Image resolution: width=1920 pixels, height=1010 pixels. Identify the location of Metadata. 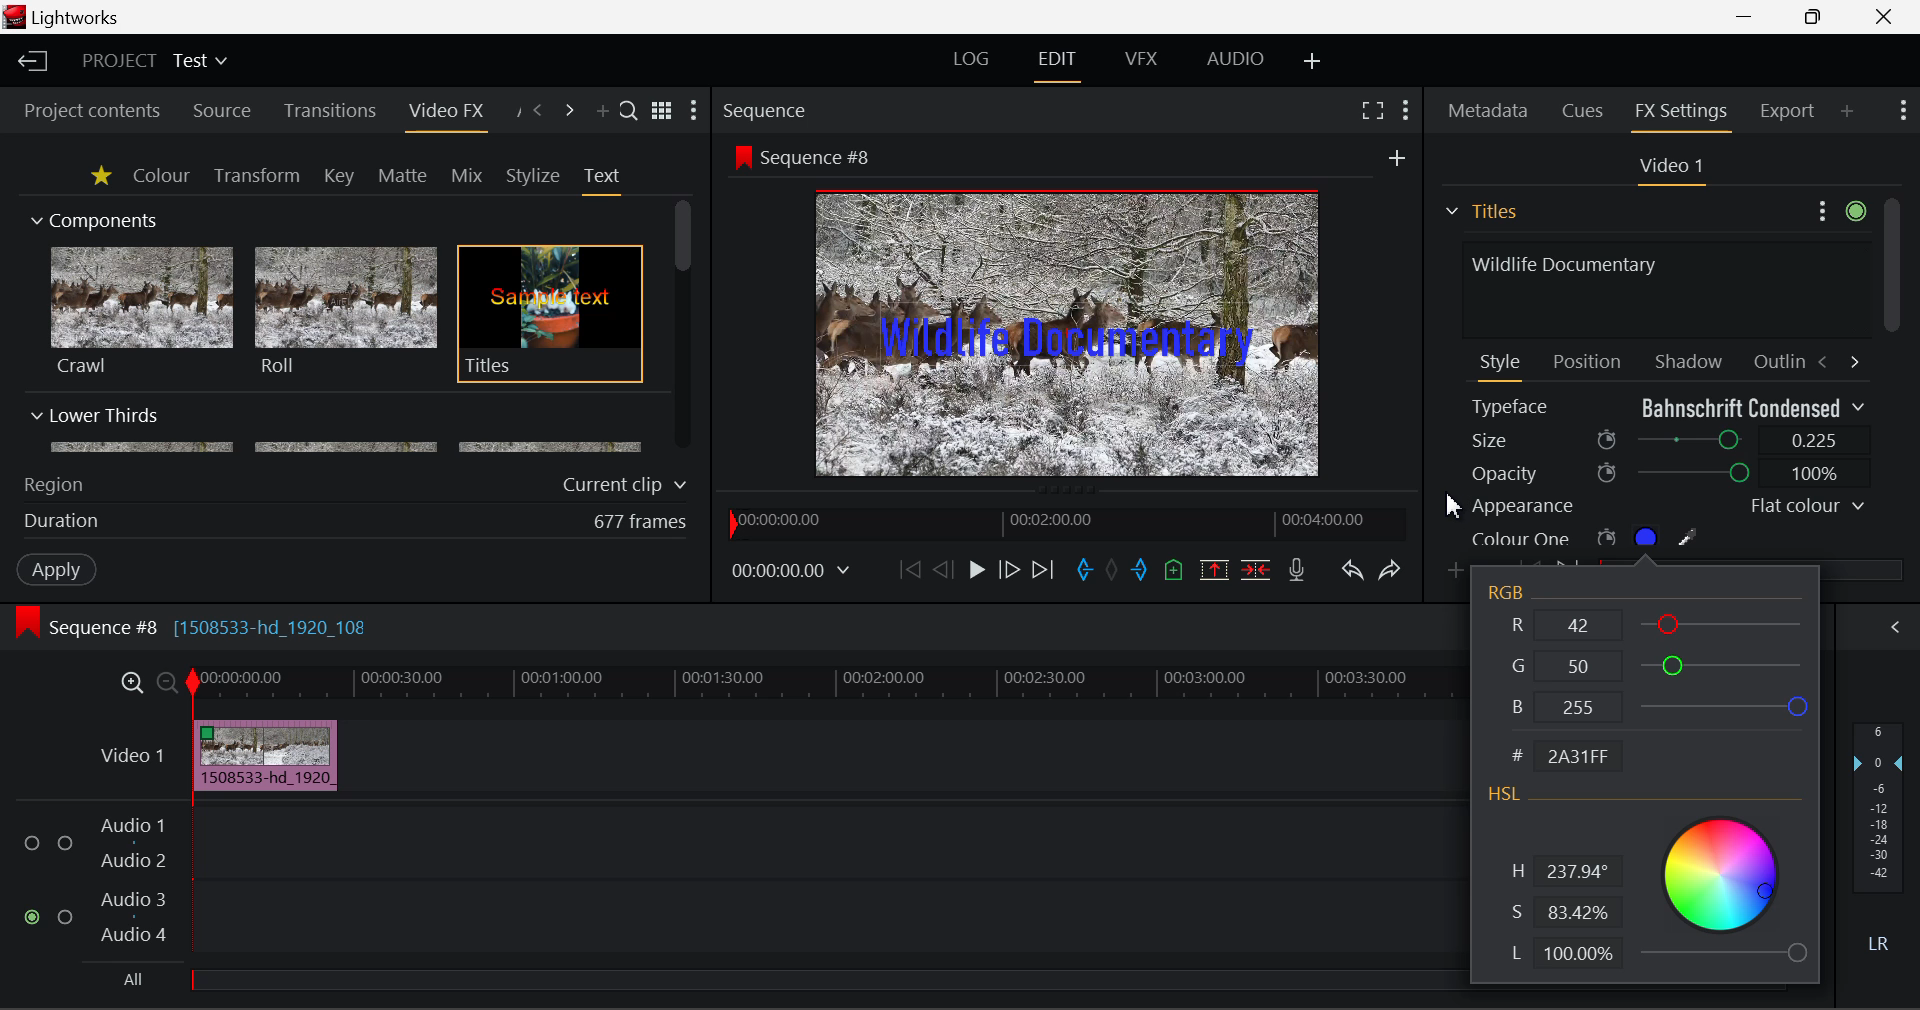
(1489, 113).